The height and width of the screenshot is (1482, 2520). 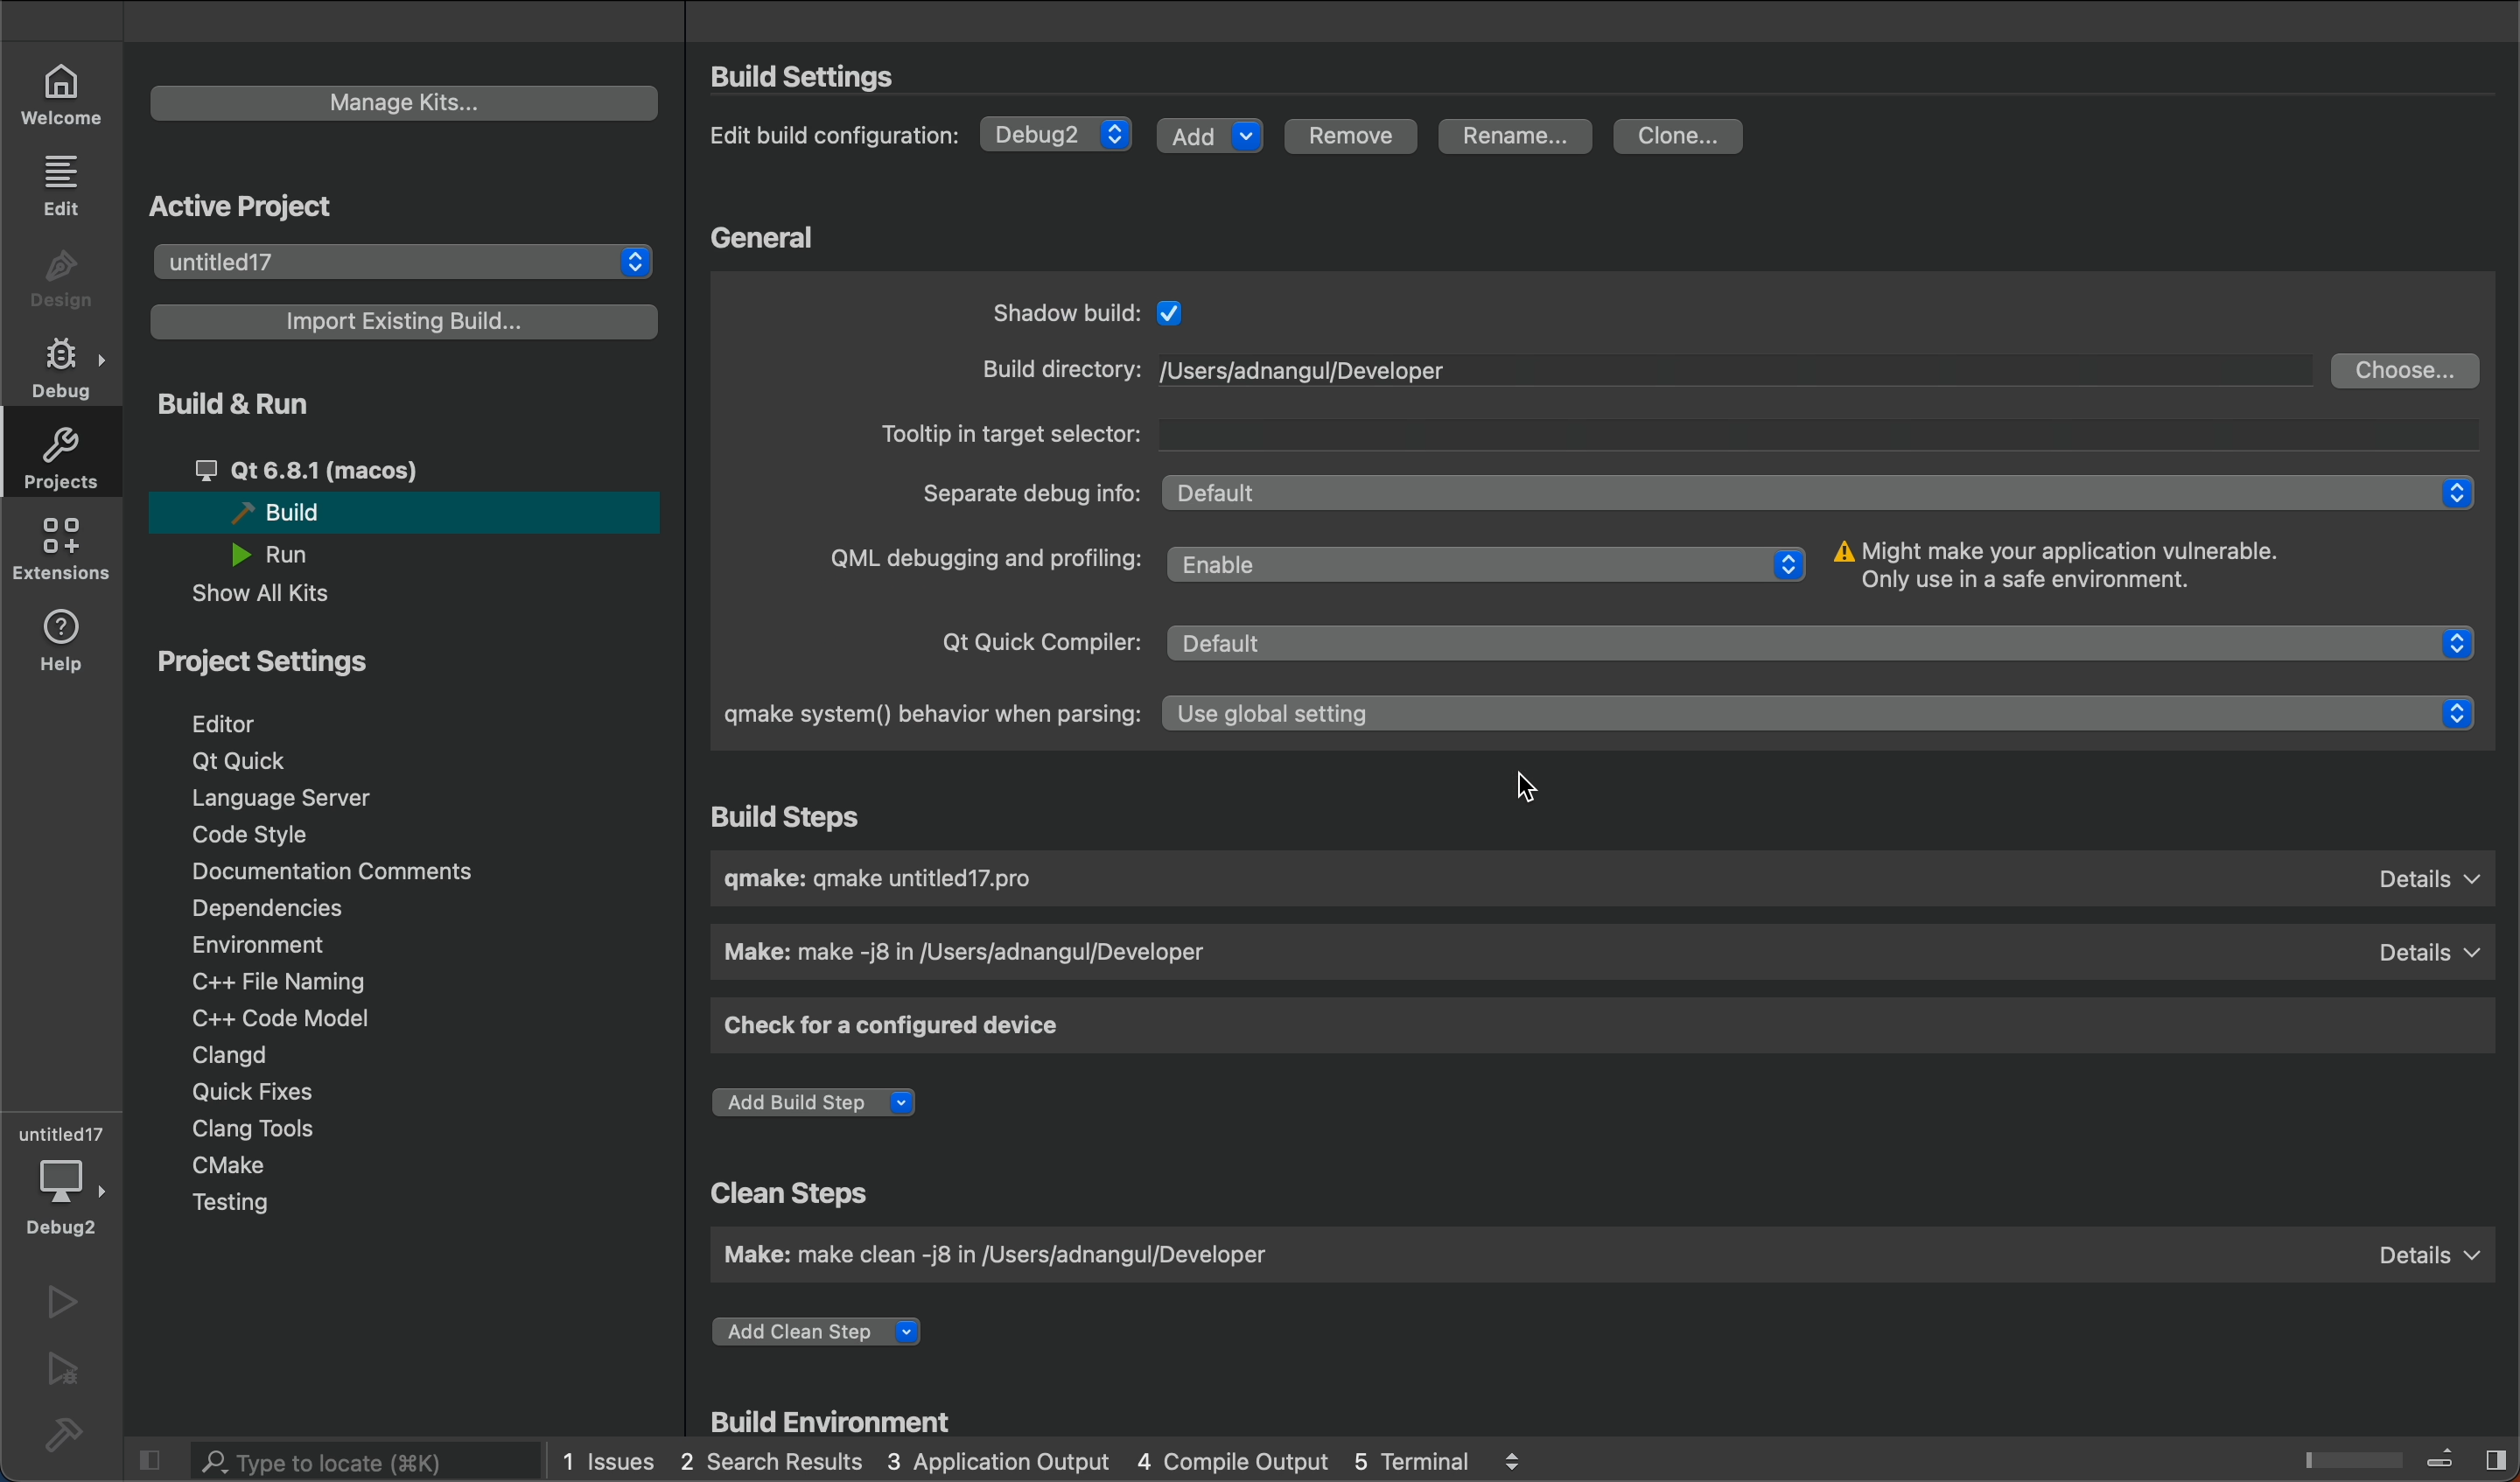 I want to click on tooltip, so click(x=1806, y=428).